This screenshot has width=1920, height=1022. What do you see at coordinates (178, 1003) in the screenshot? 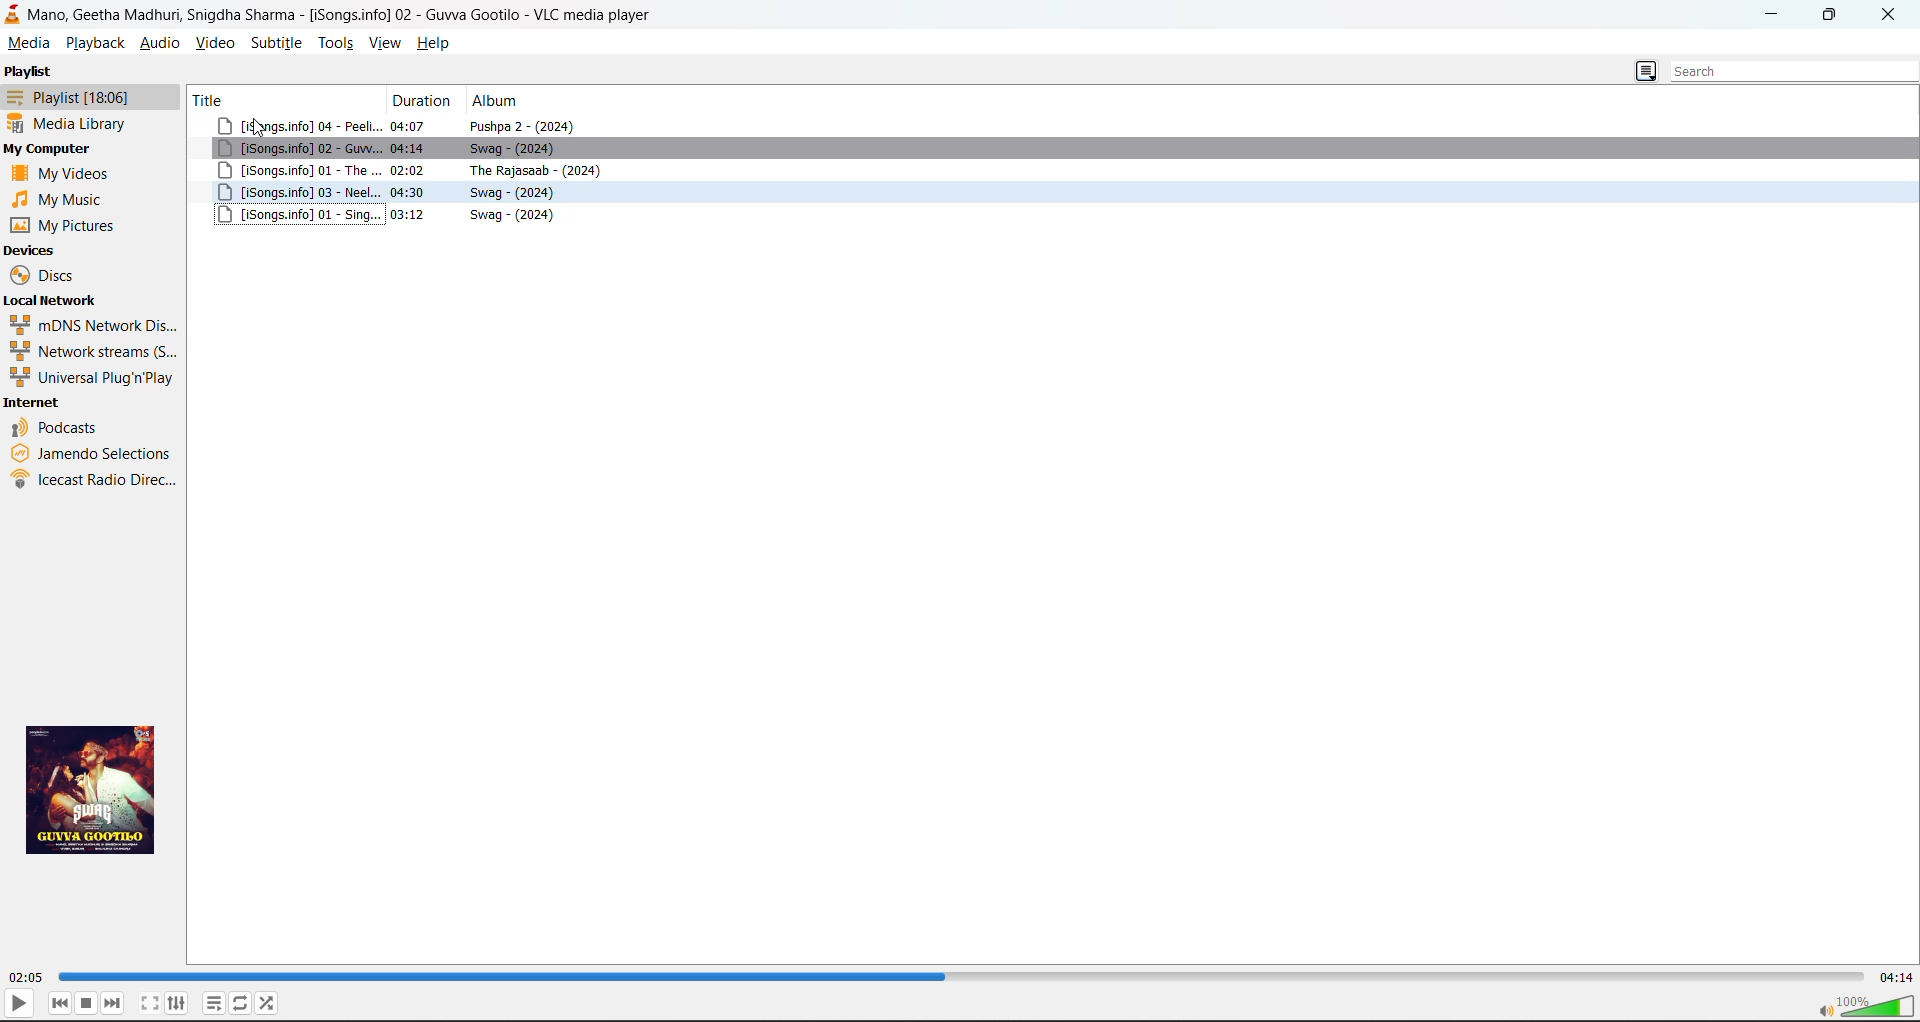
I see `settings` at bounding box center [178, 1003].